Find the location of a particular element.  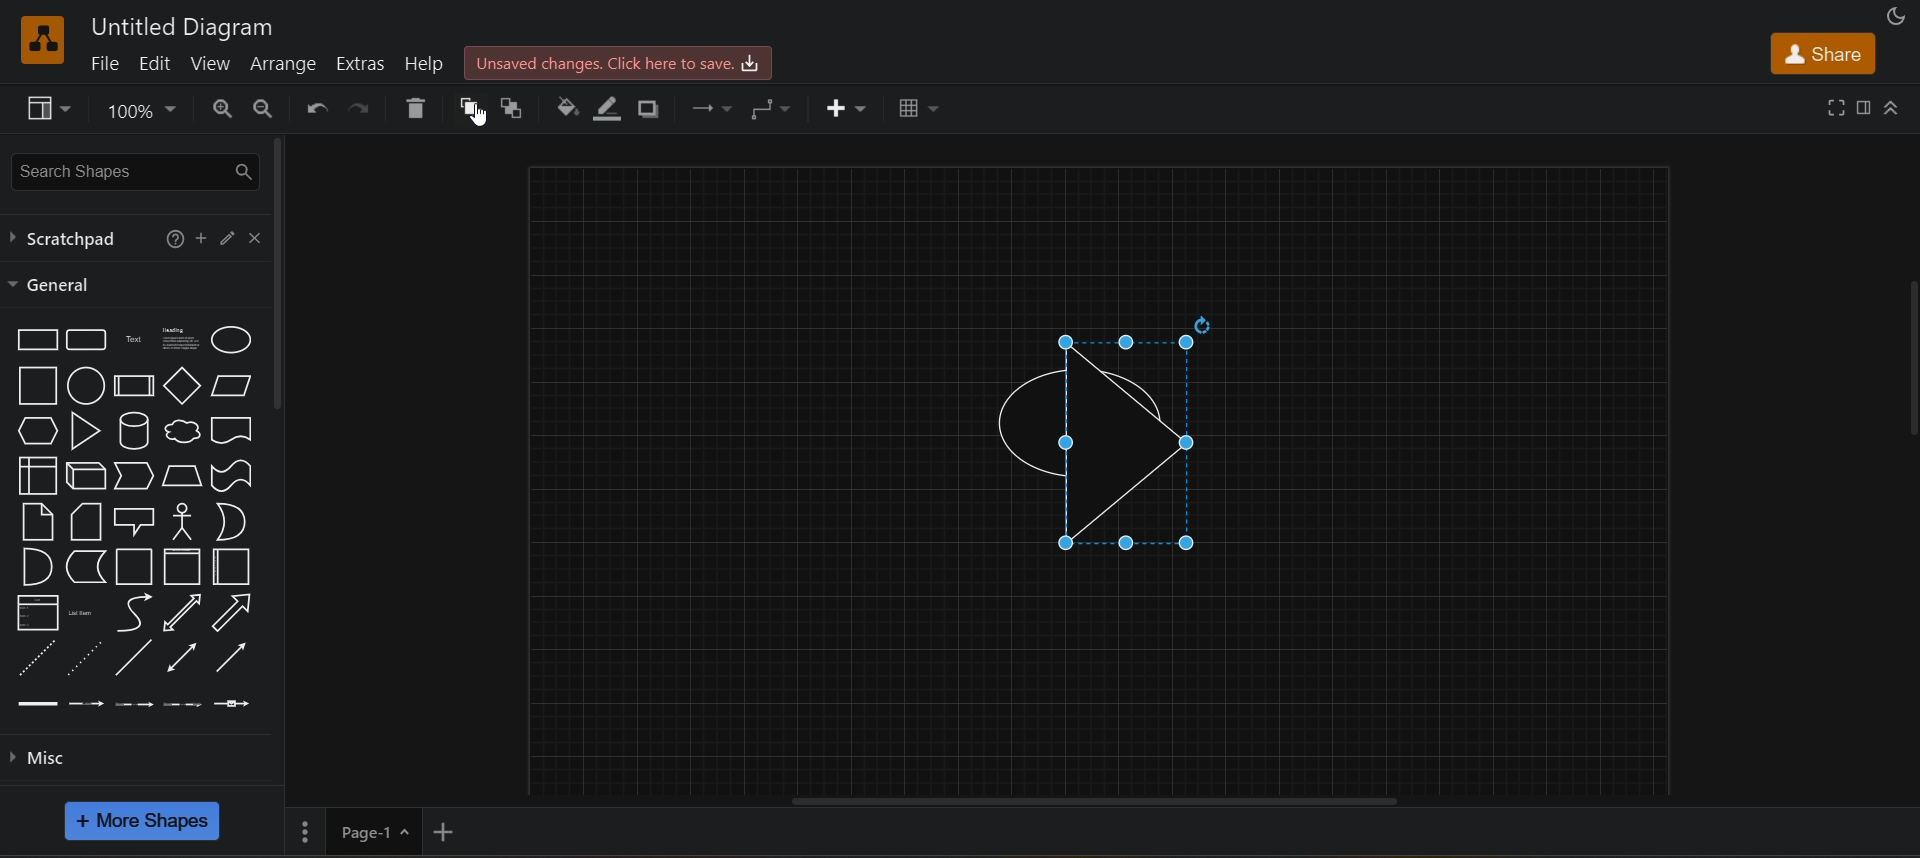

note  is located at coordinates (39, 521).